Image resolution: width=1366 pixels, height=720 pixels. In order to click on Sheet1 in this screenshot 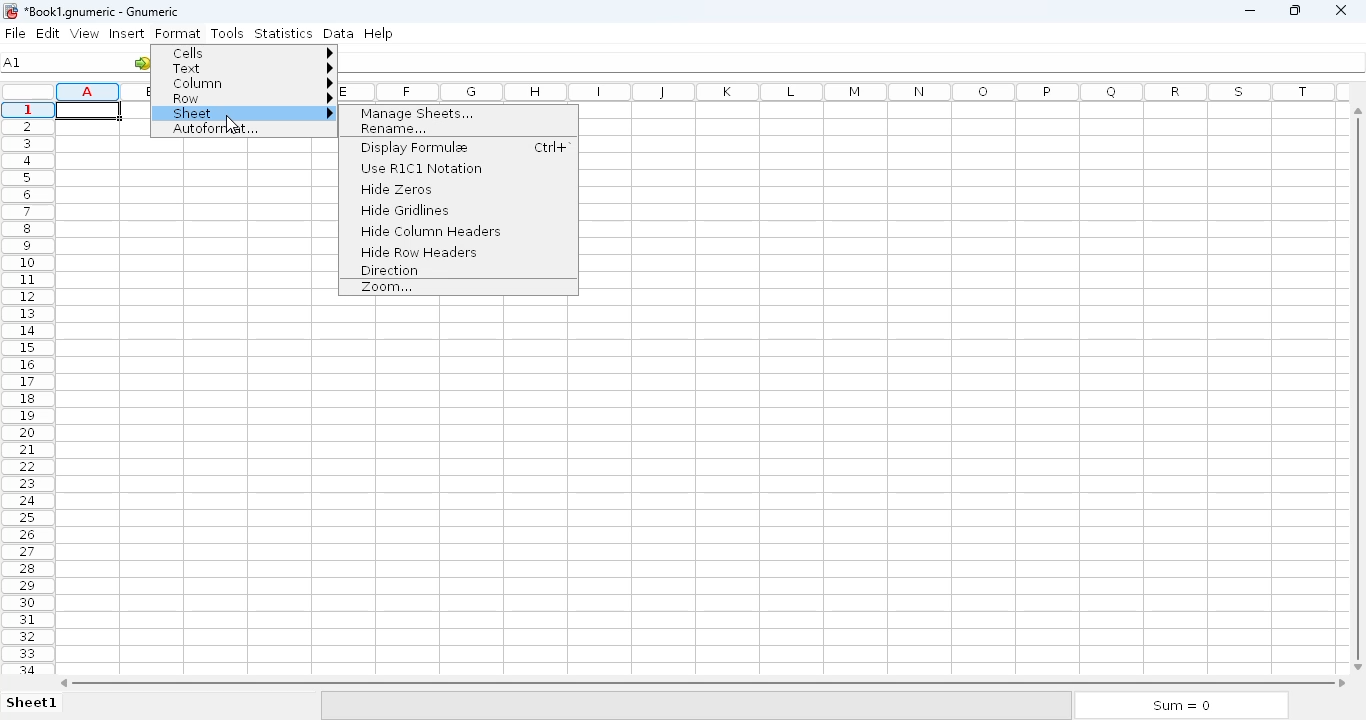, I will do `click(34, 704)`.